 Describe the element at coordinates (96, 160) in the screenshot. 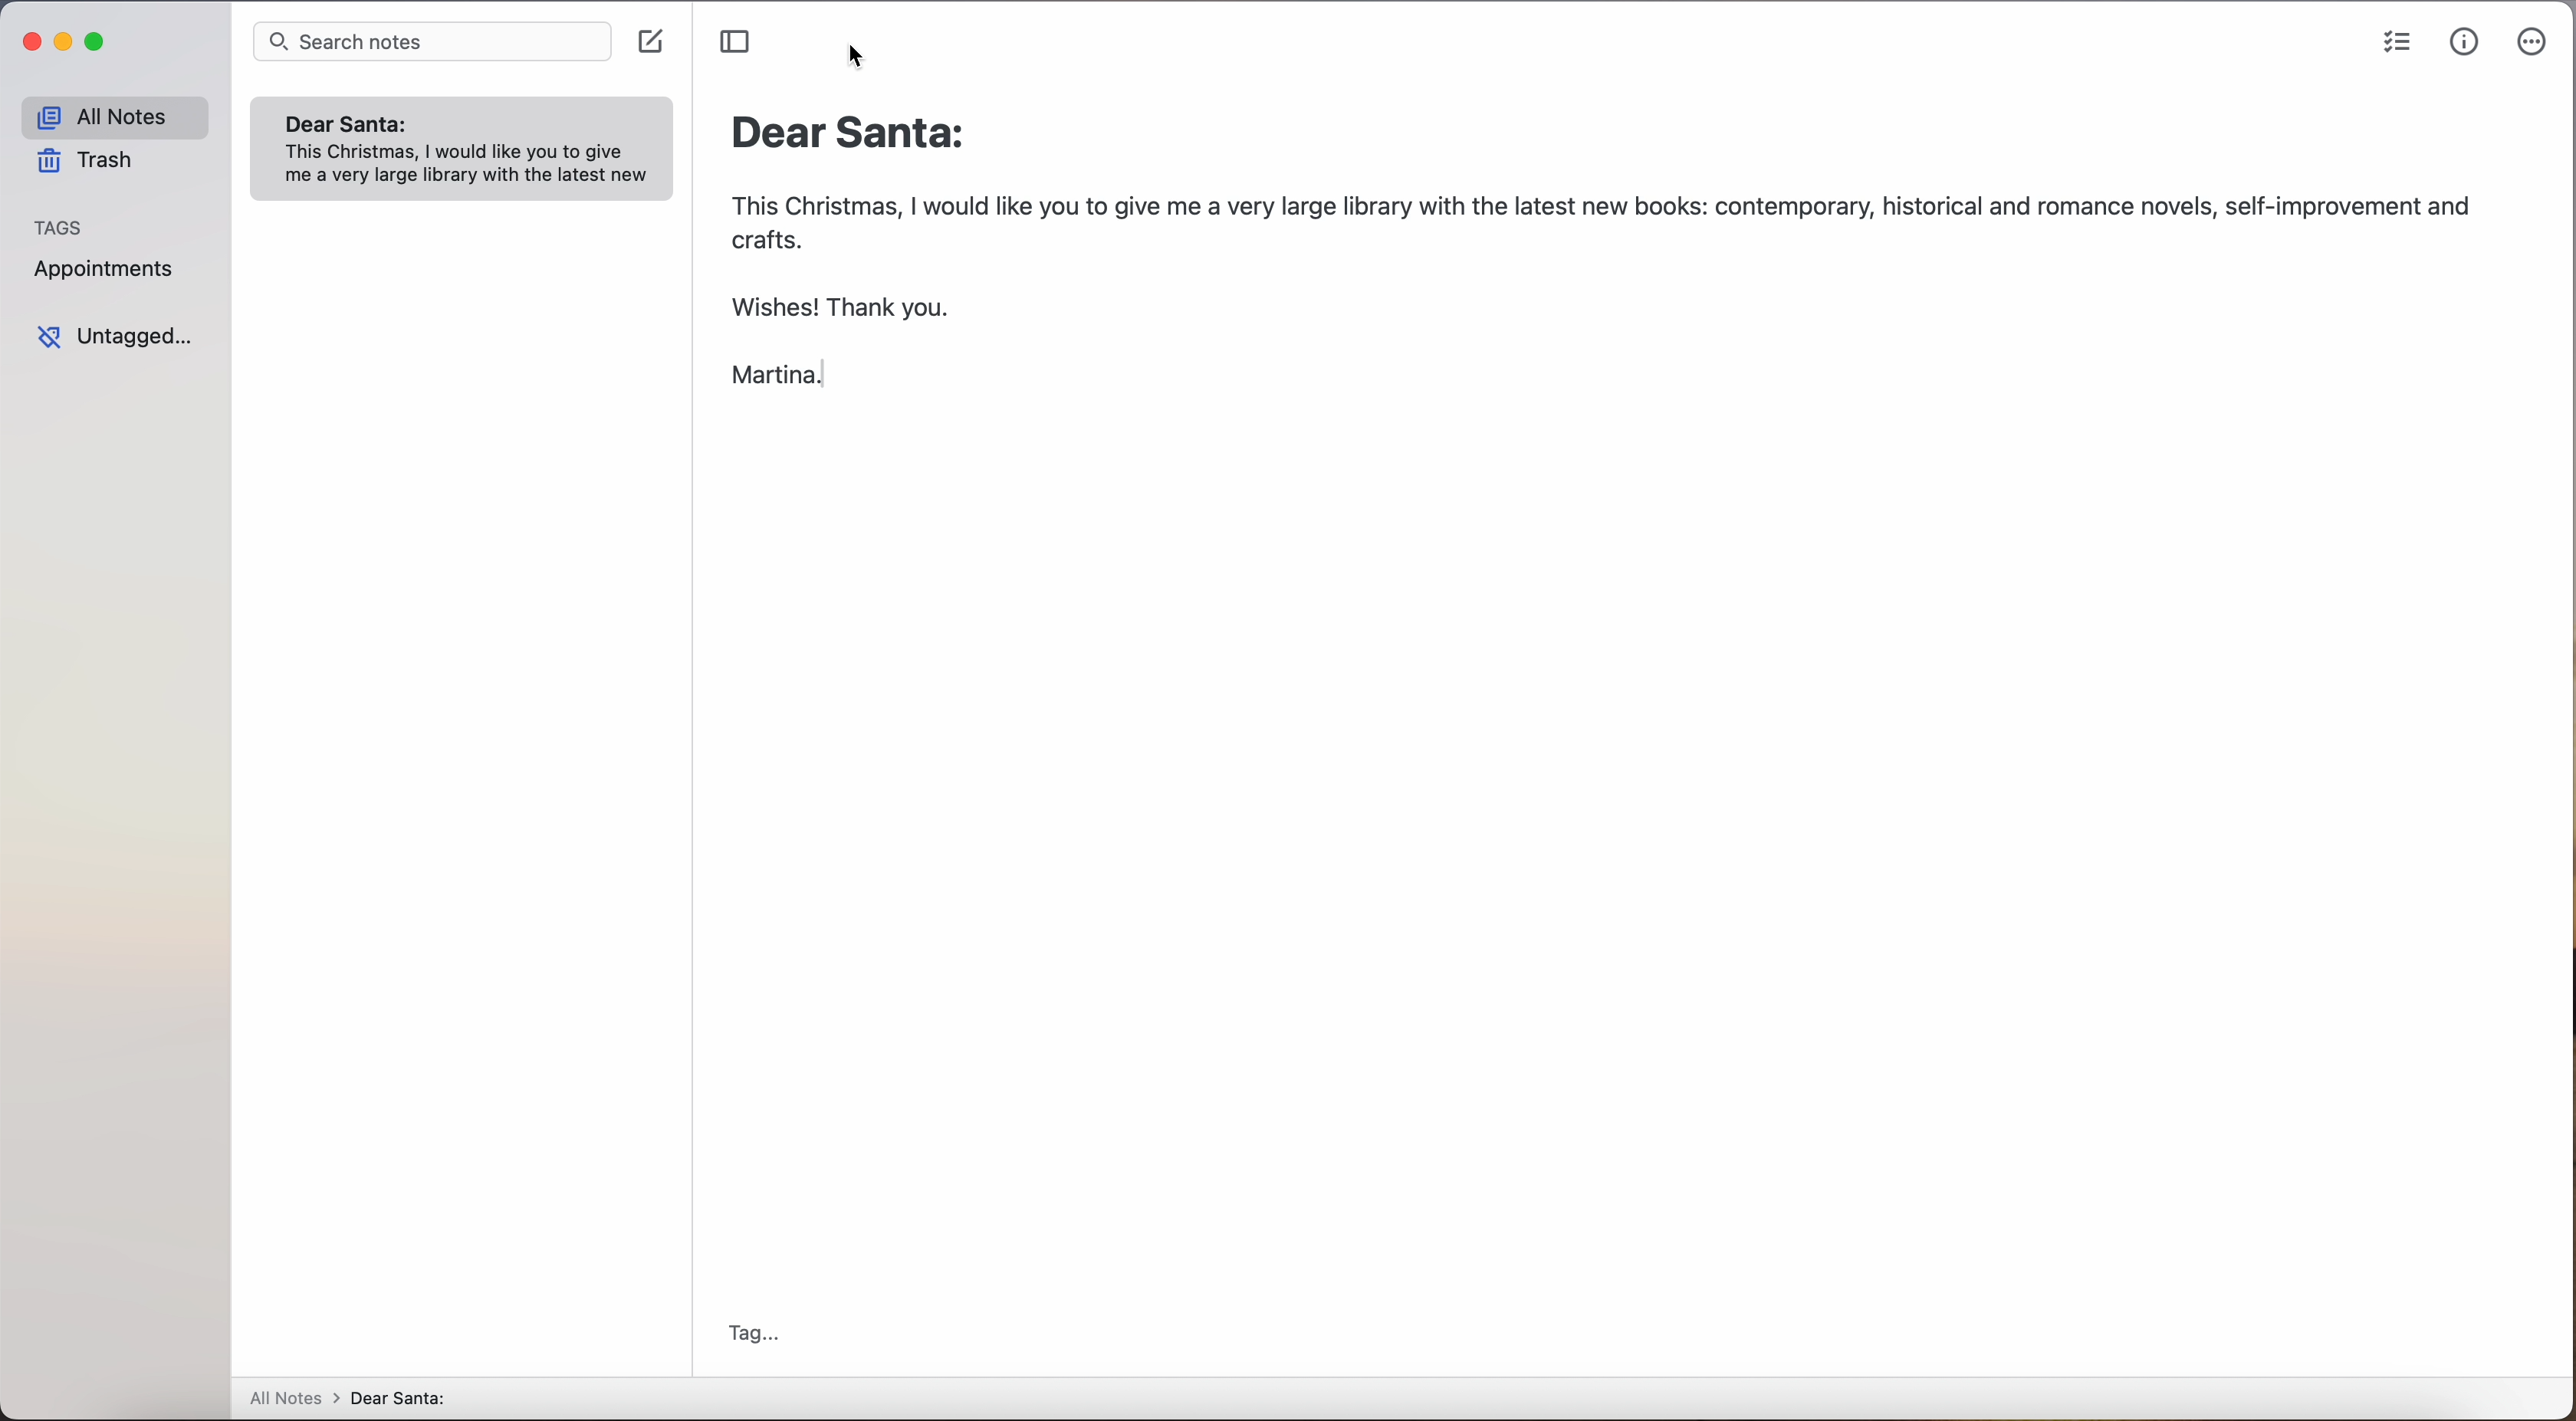

I see `trash` at that location.